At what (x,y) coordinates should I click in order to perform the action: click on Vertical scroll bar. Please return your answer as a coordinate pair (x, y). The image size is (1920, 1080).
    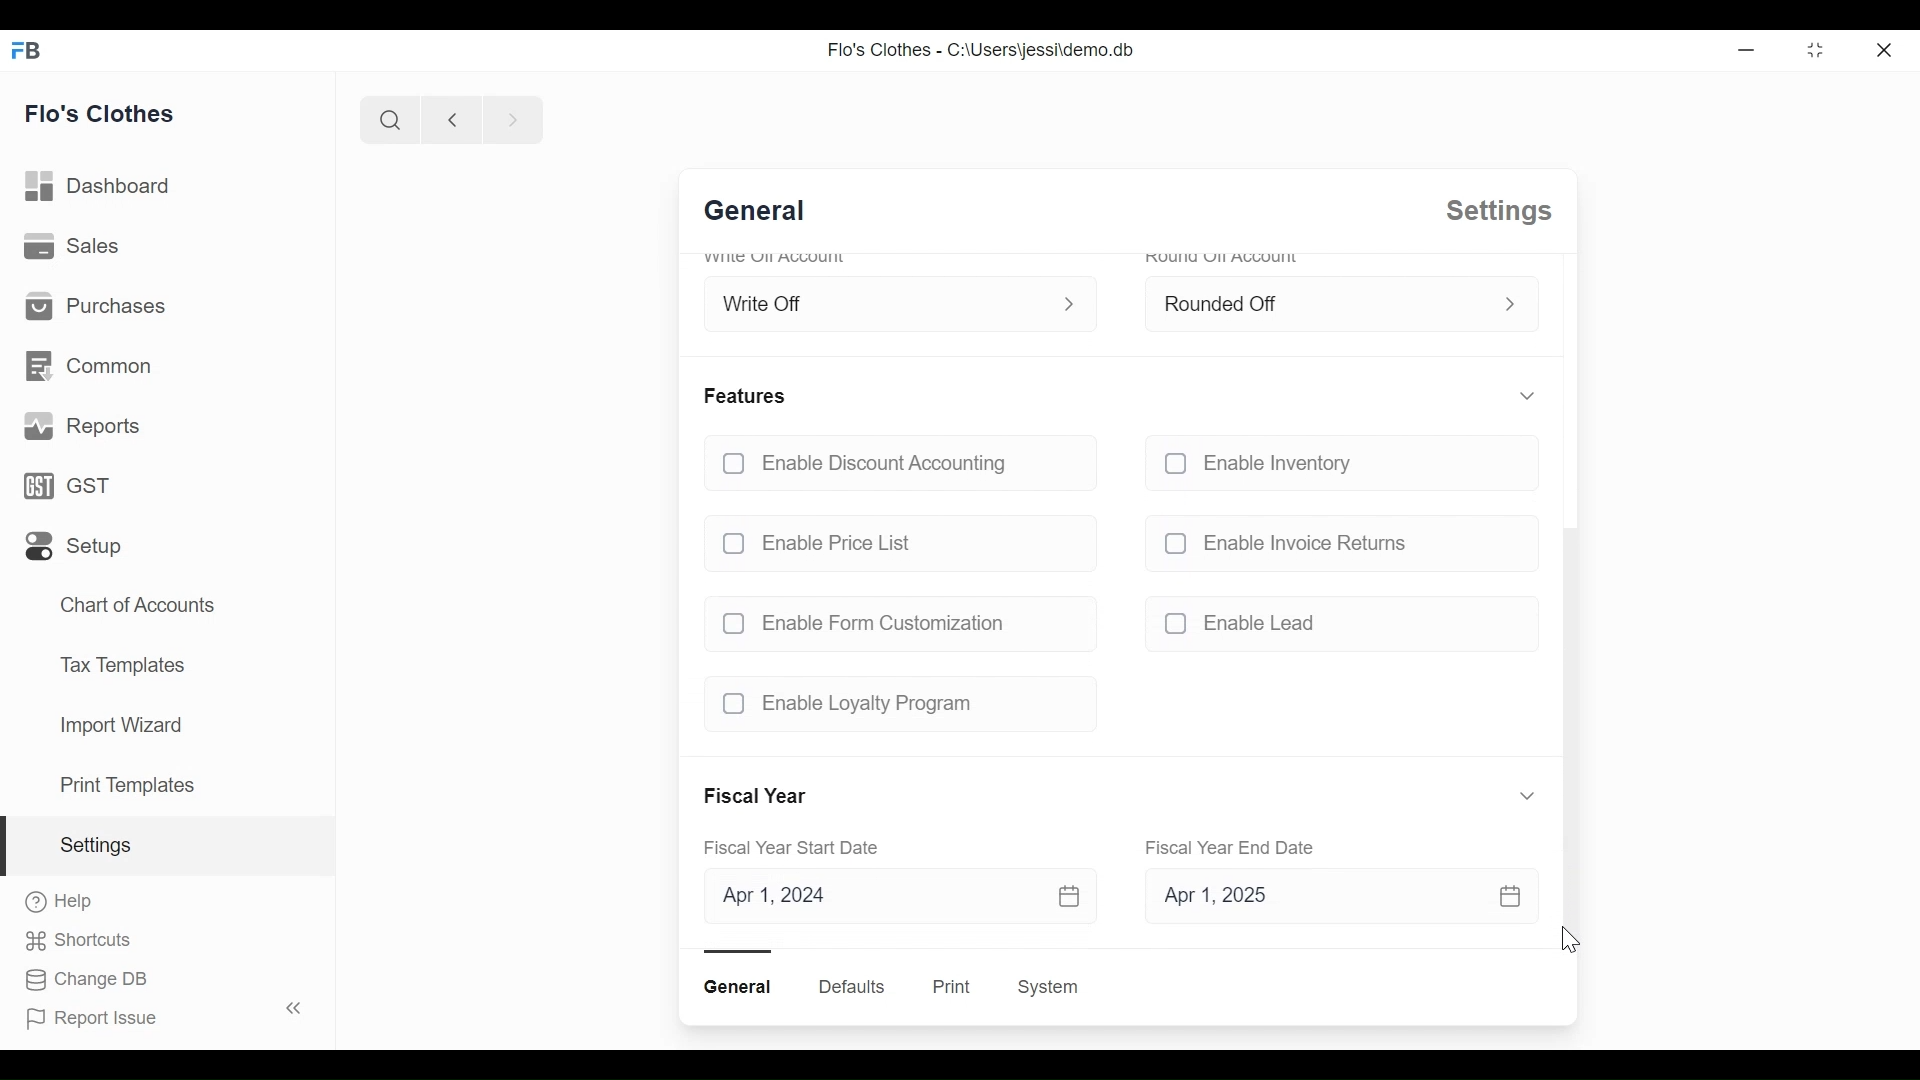
    Looking at the image, I should click on (1568, 736).